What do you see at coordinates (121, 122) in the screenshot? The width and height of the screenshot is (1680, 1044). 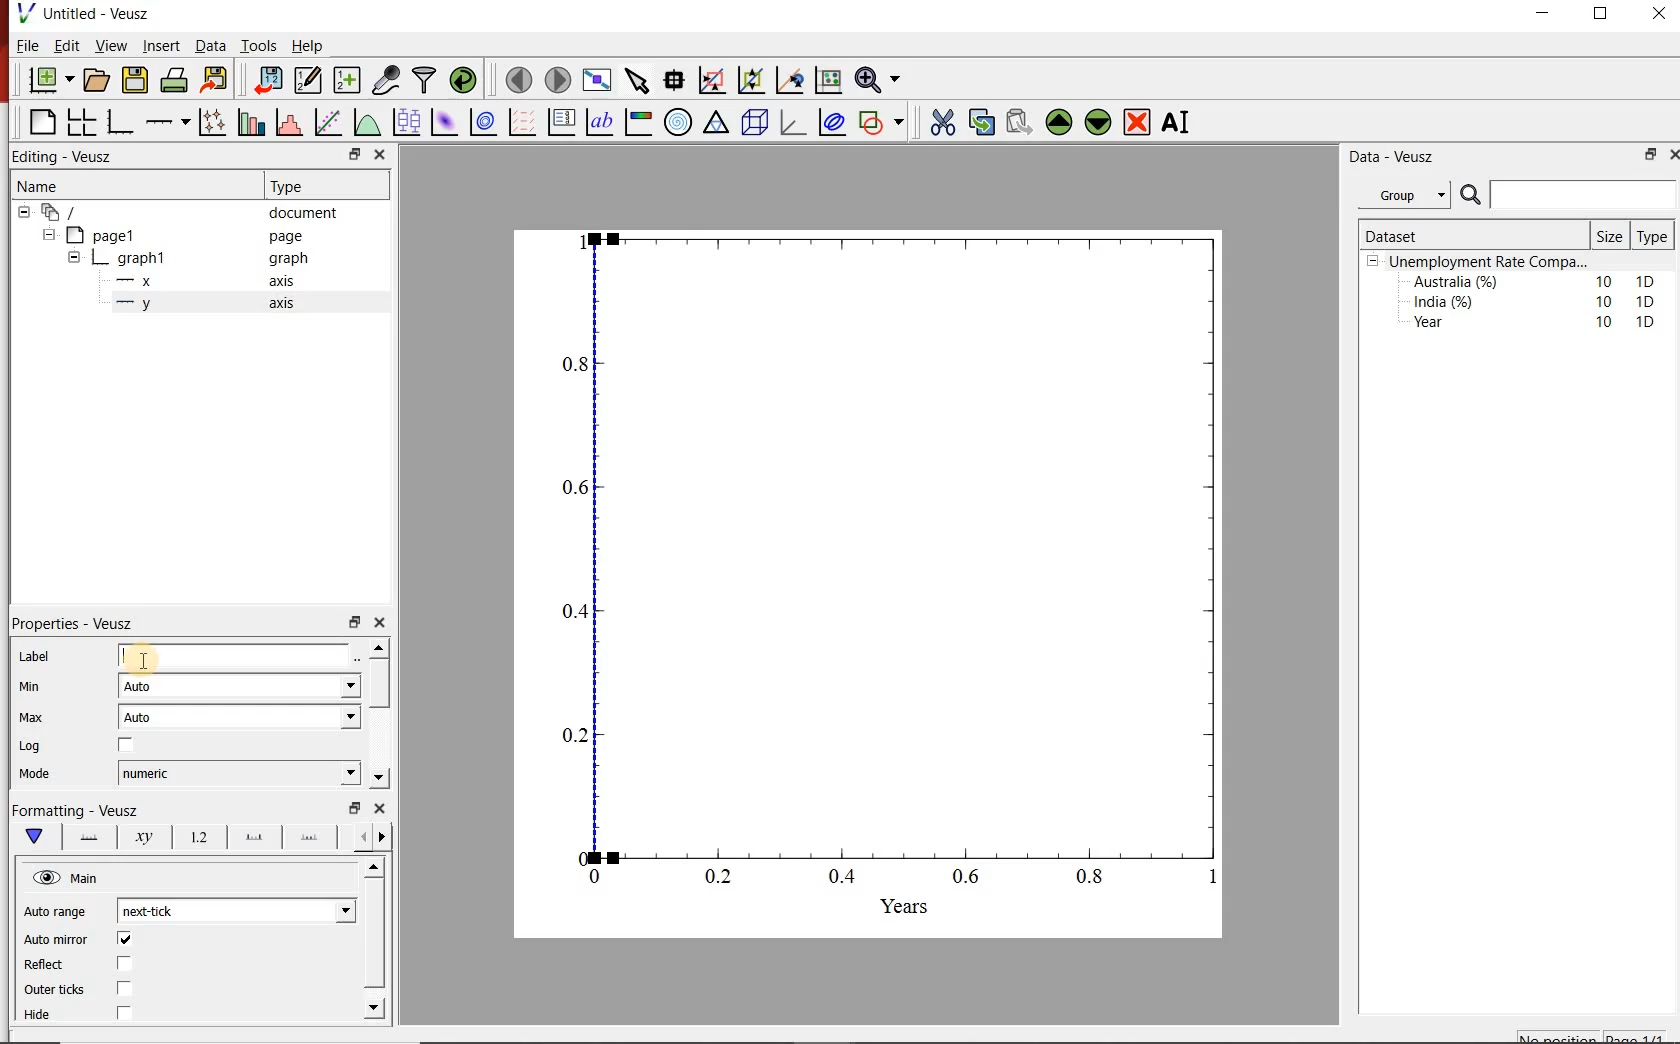 I see `base graphs` at bounding box center [121, 122].